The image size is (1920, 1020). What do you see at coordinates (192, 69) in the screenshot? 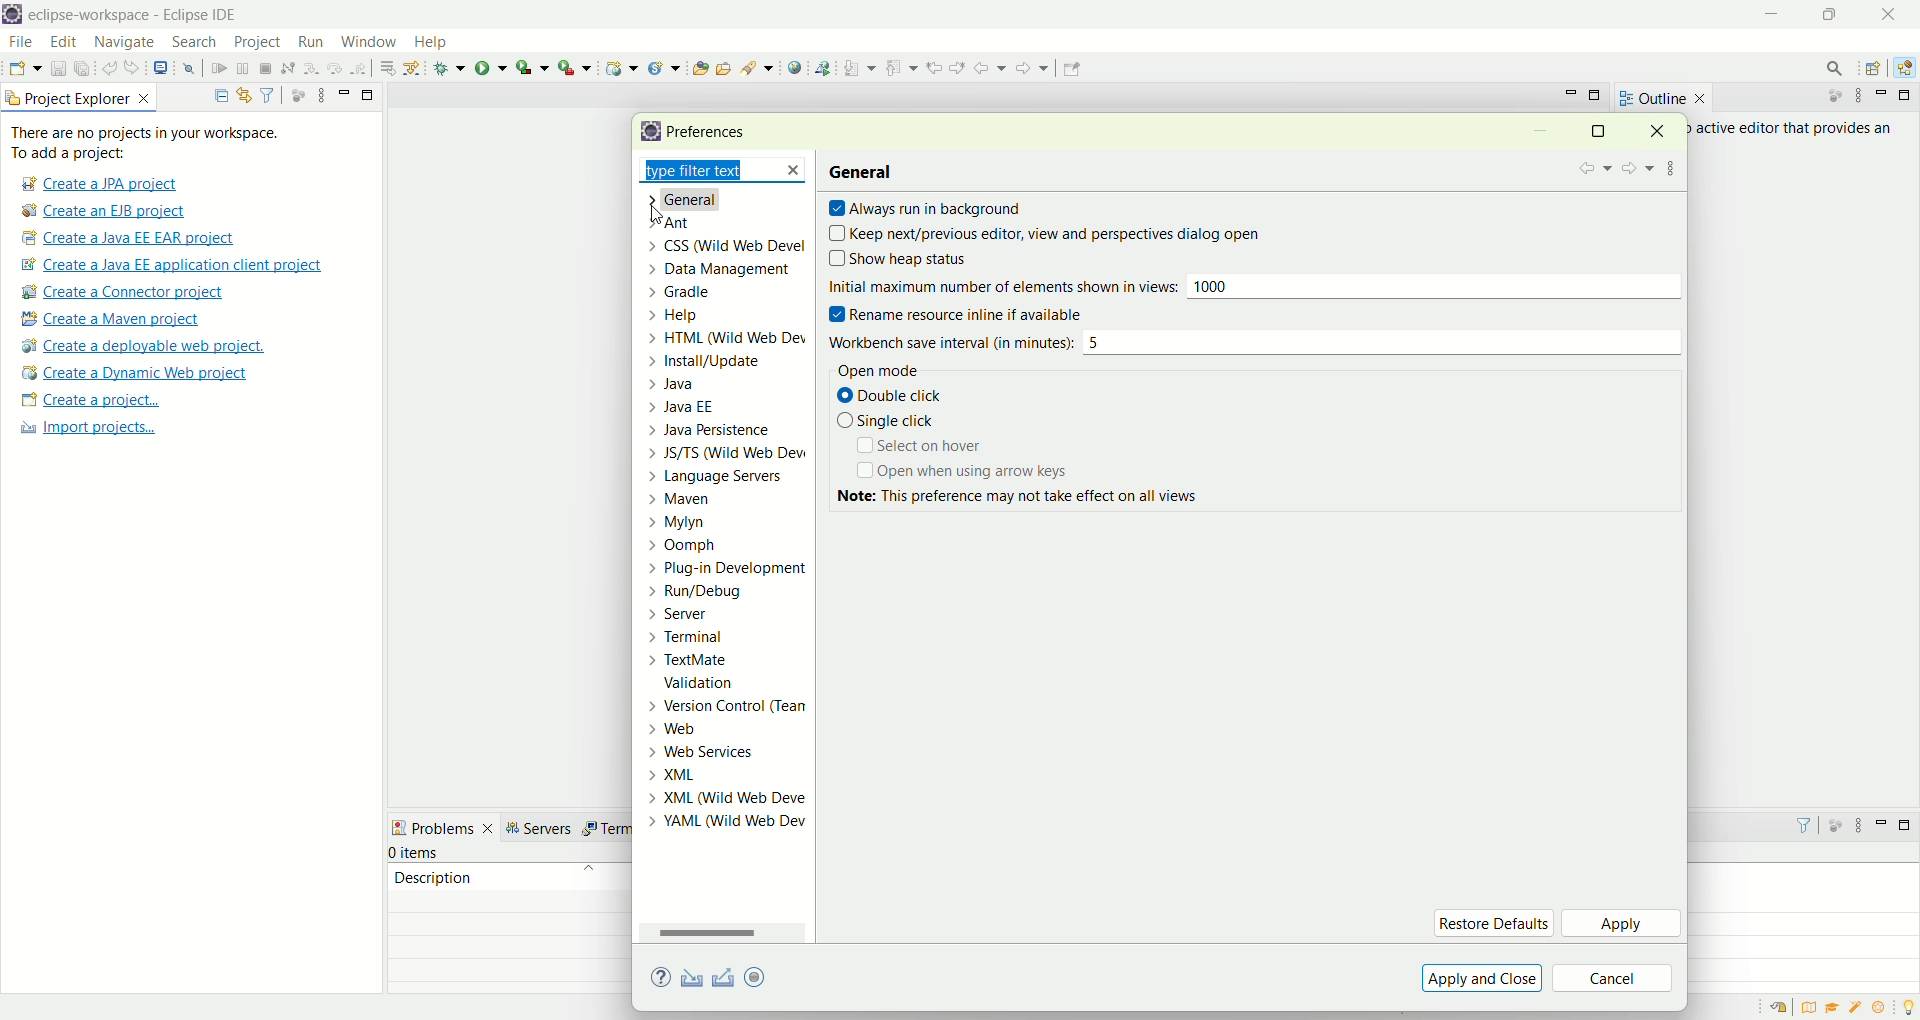
I see `skip all breakpoints` at bounding box center [192, 69].